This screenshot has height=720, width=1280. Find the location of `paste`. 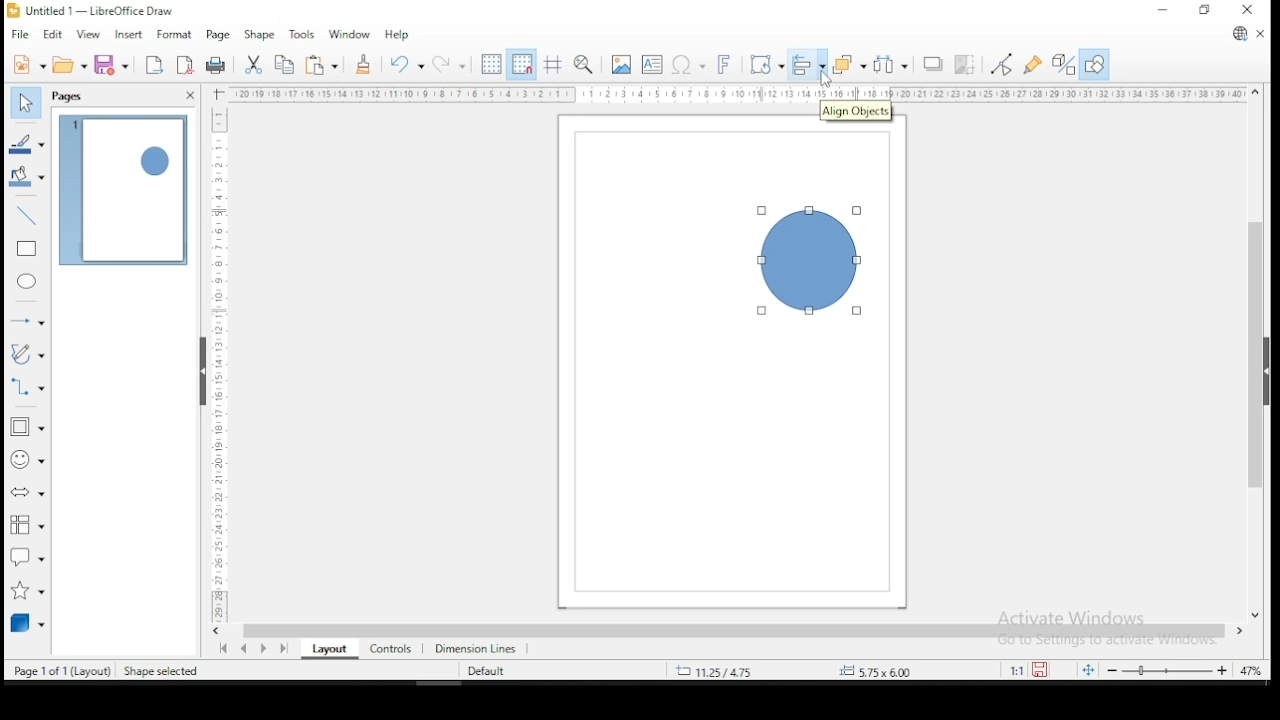

paste is located at coordinates (324, 65).